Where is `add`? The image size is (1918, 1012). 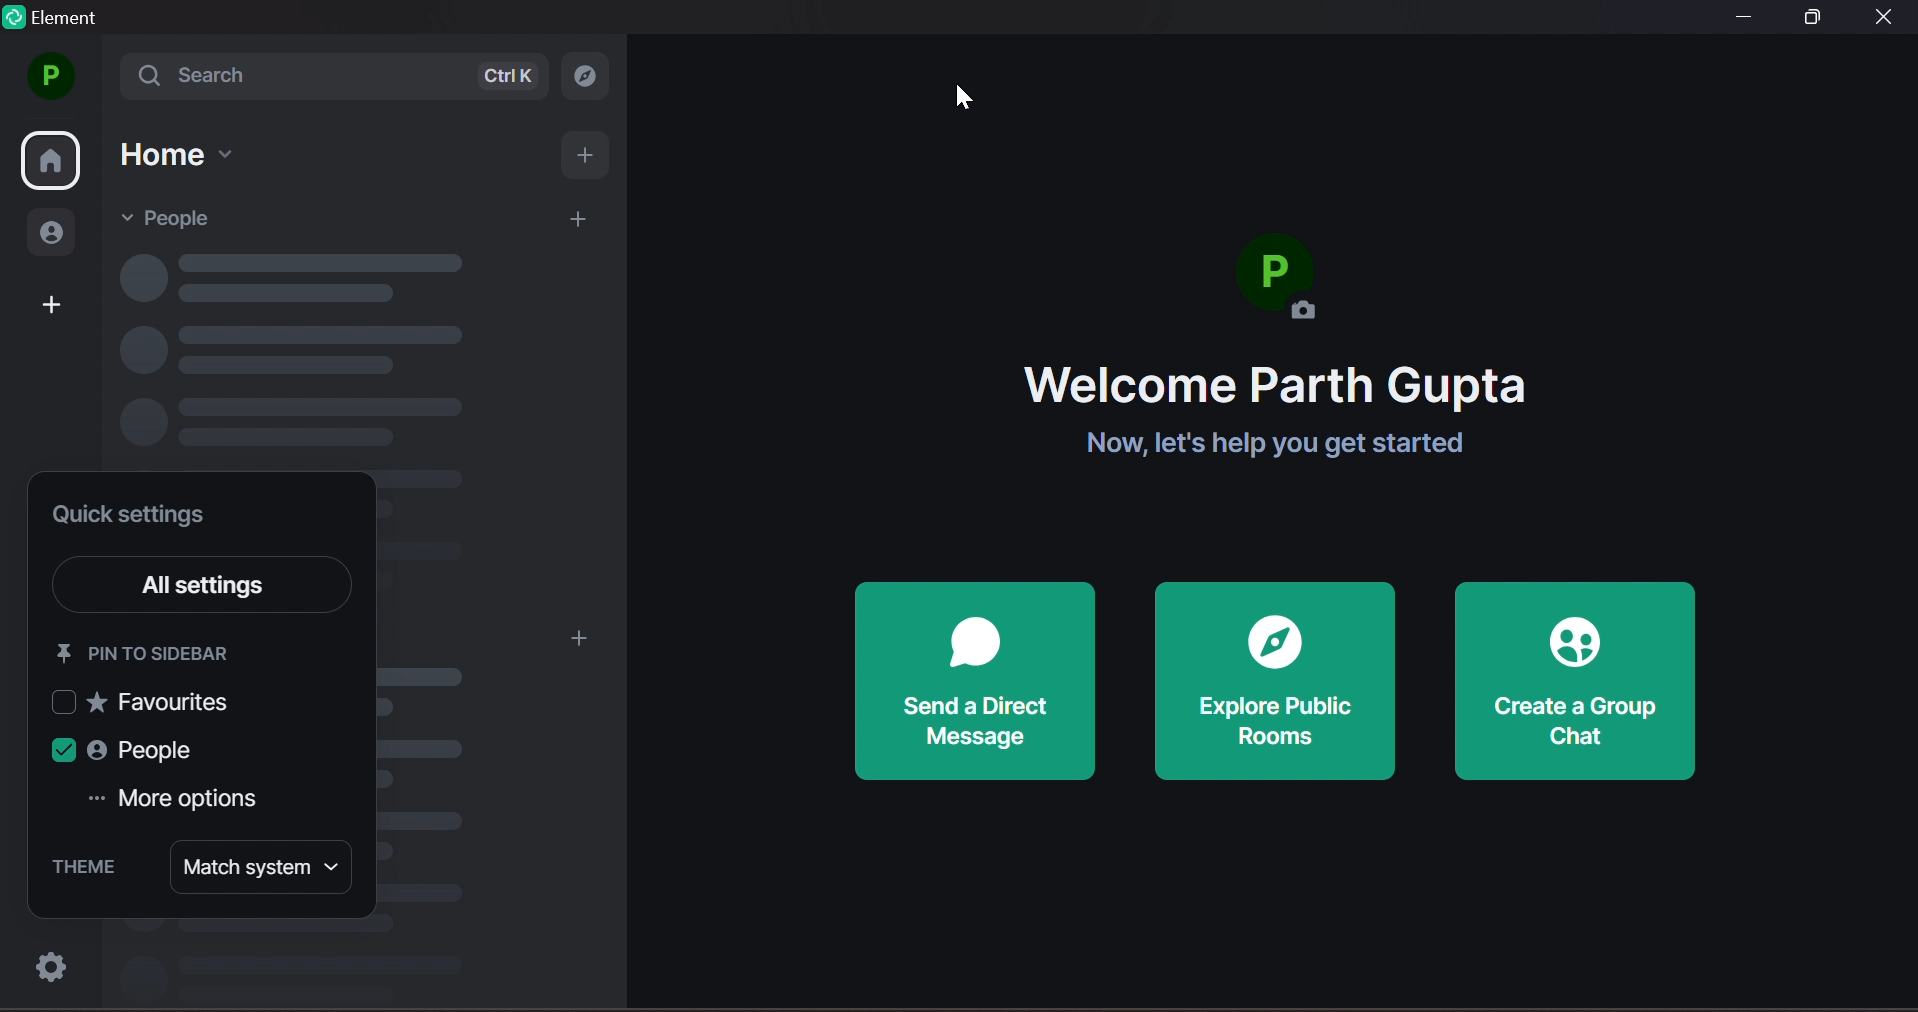 add is located at coordinates (589, 158).